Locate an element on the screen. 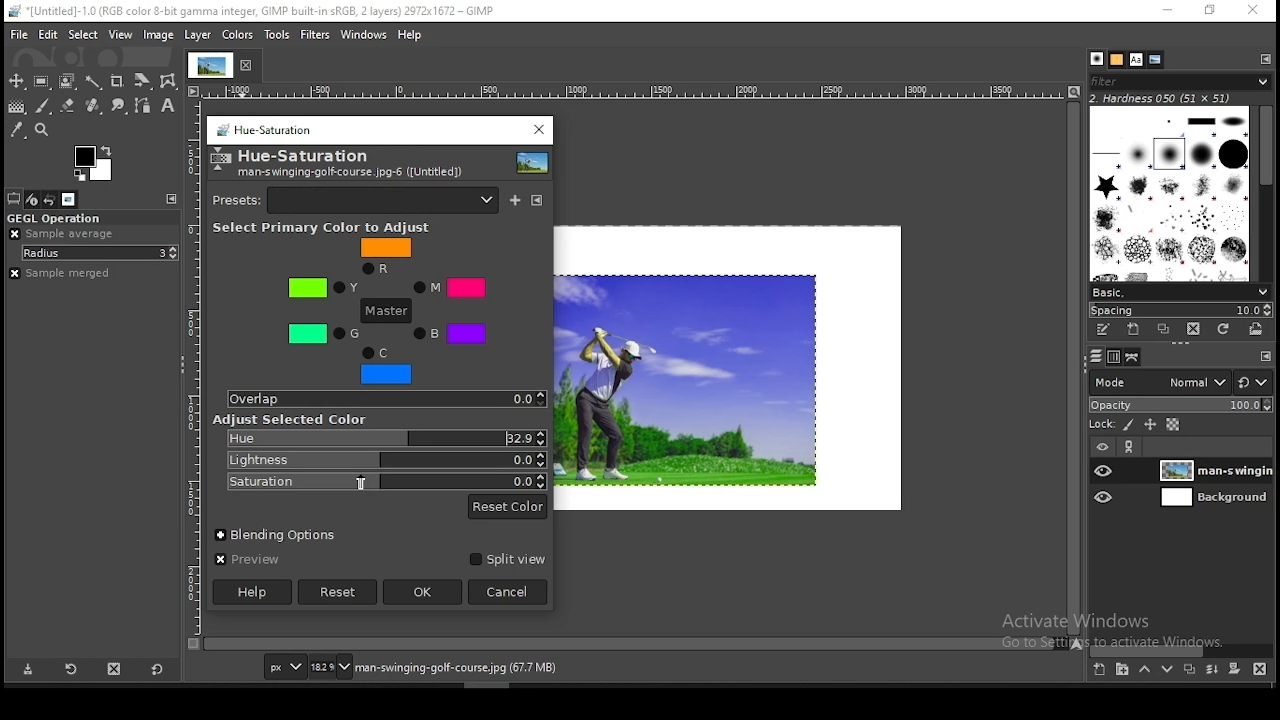  lock pixels is located at coordinates (1128, 425).